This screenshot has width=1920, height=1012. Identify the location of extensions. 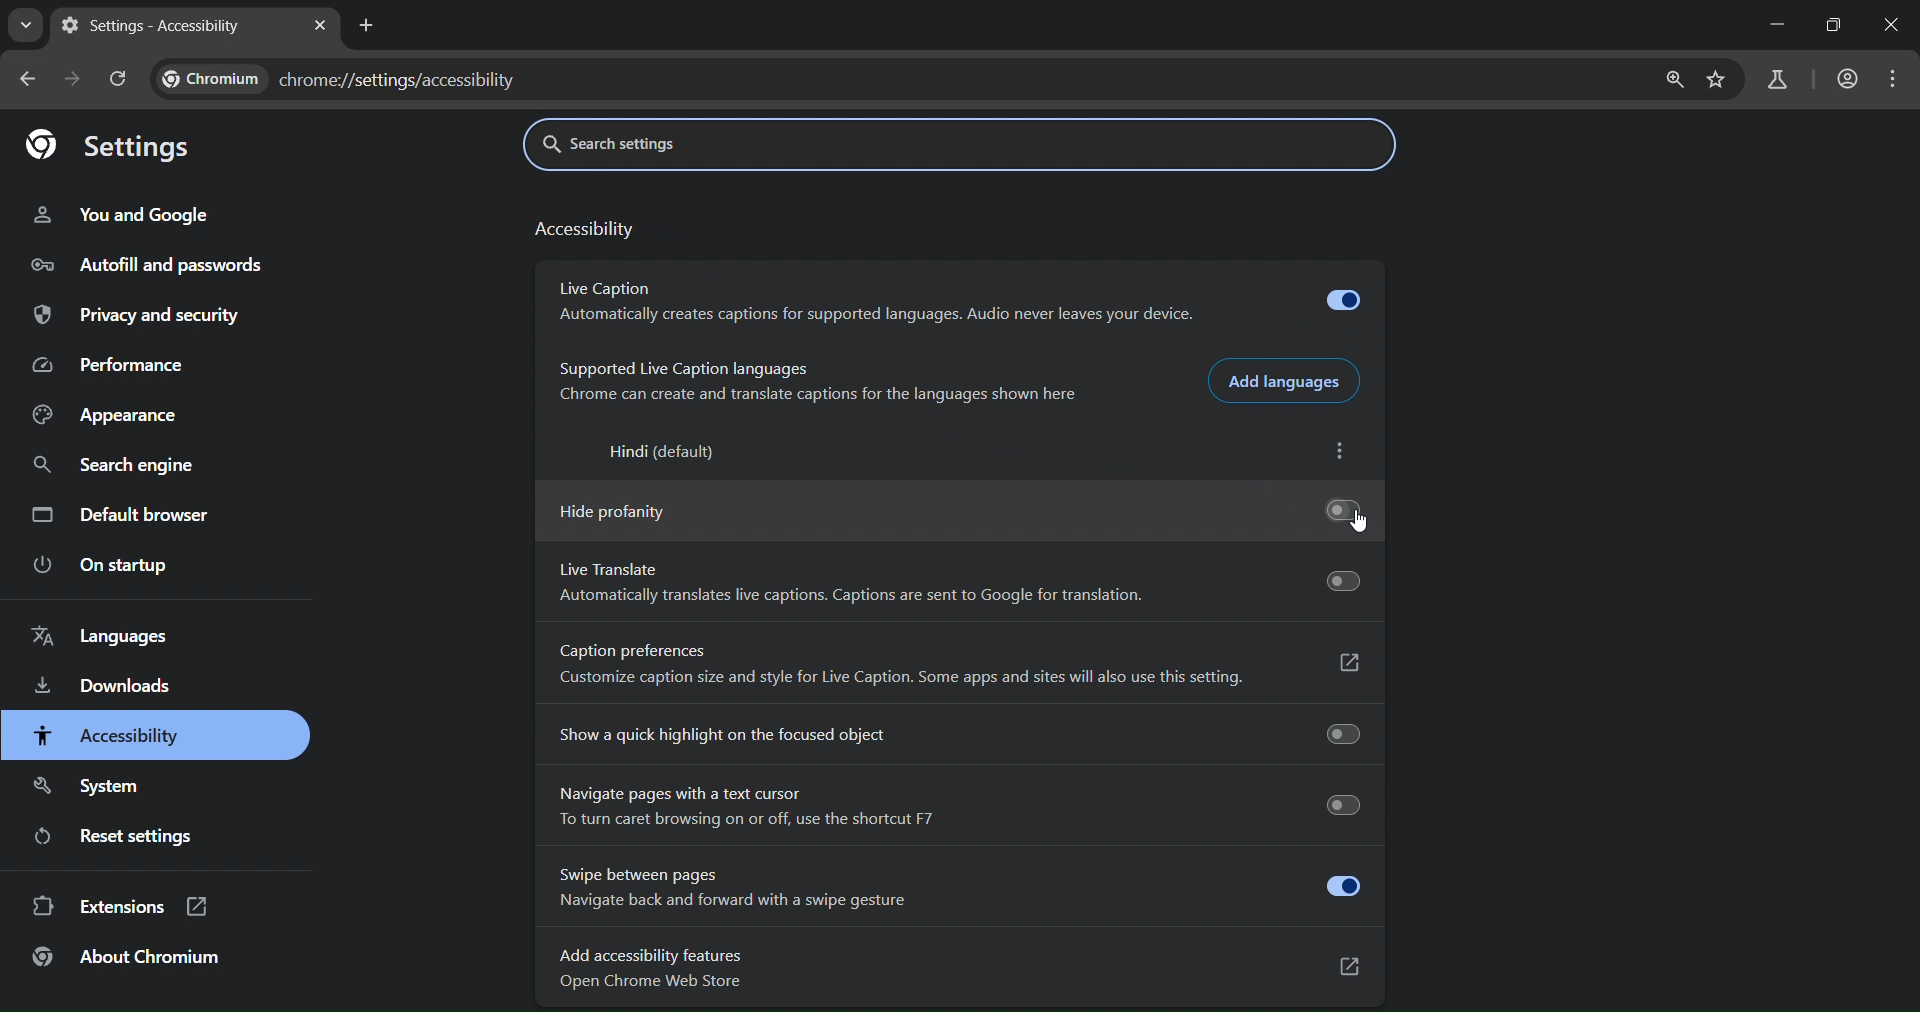
(119, 907).